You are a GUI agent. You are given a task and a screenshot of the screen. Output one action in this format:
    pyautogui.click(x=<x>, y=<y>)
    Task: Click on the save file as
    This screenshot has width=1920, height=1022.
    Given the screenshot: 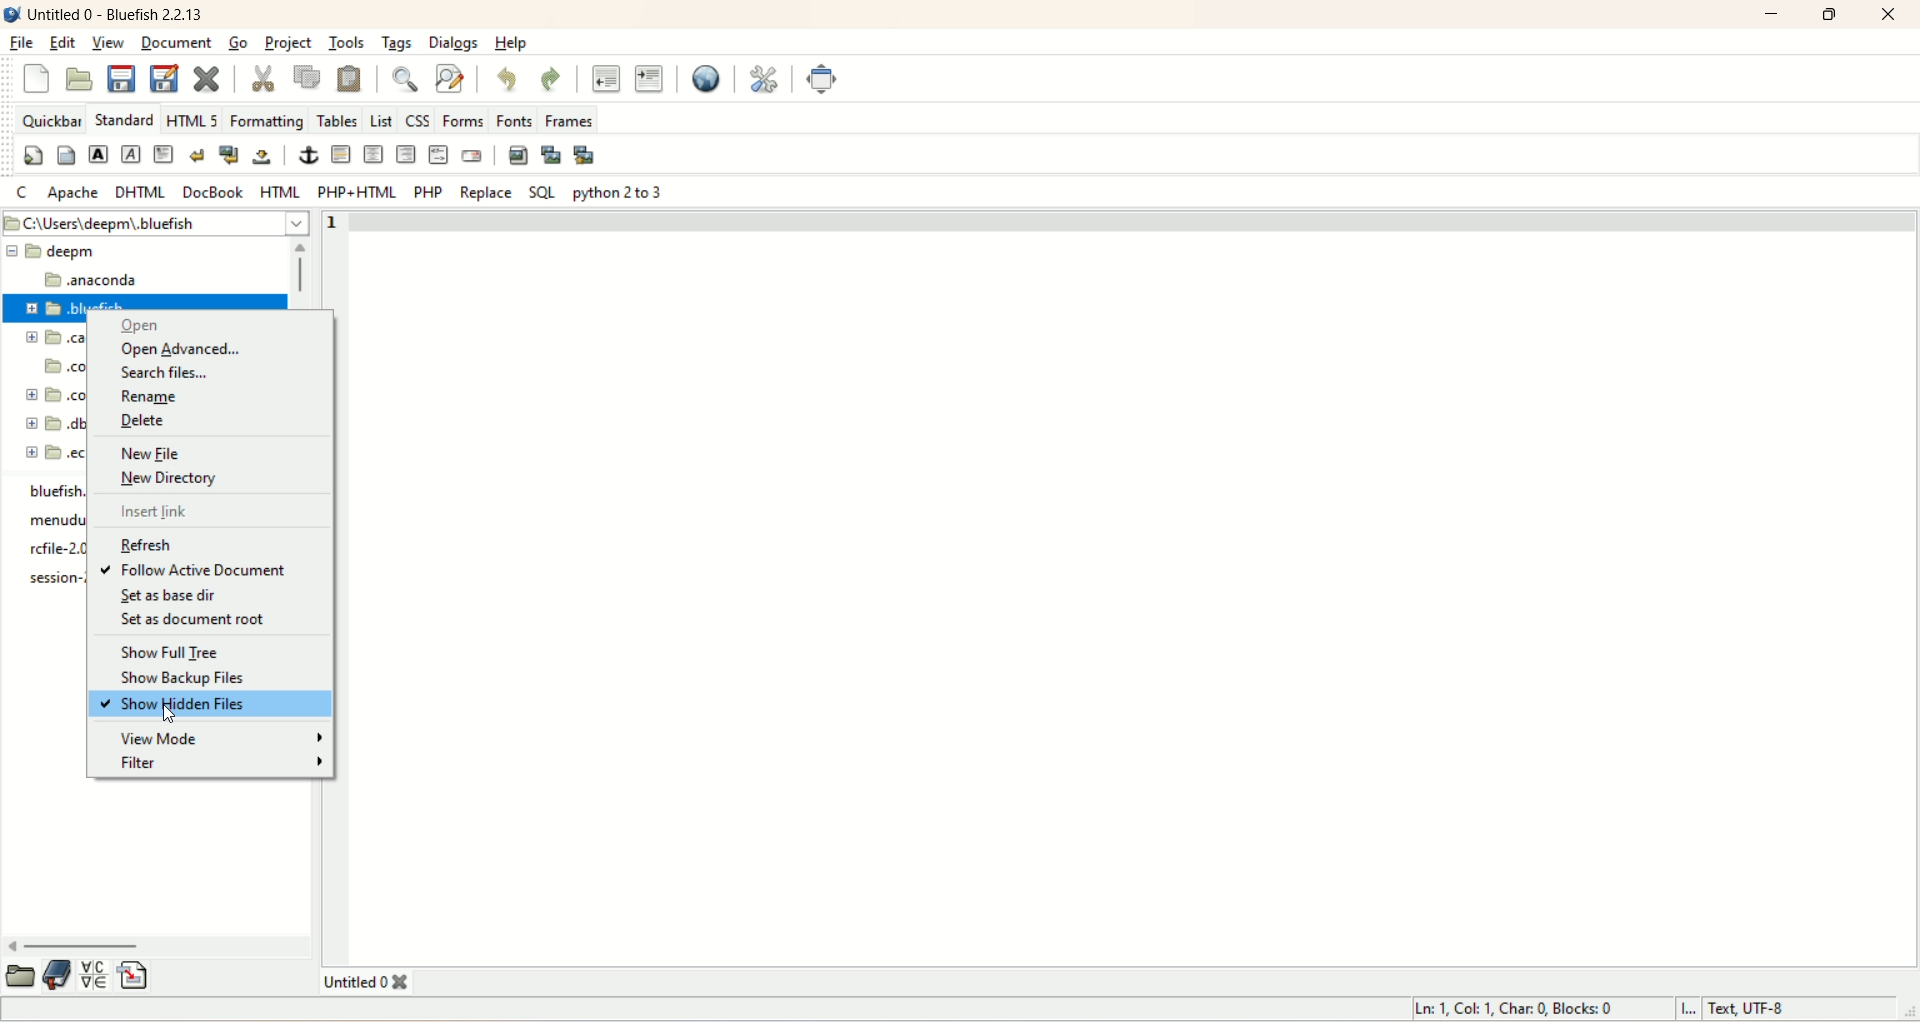 What is the action you would take?
    pyautogui.click(x=164, y=79)
    